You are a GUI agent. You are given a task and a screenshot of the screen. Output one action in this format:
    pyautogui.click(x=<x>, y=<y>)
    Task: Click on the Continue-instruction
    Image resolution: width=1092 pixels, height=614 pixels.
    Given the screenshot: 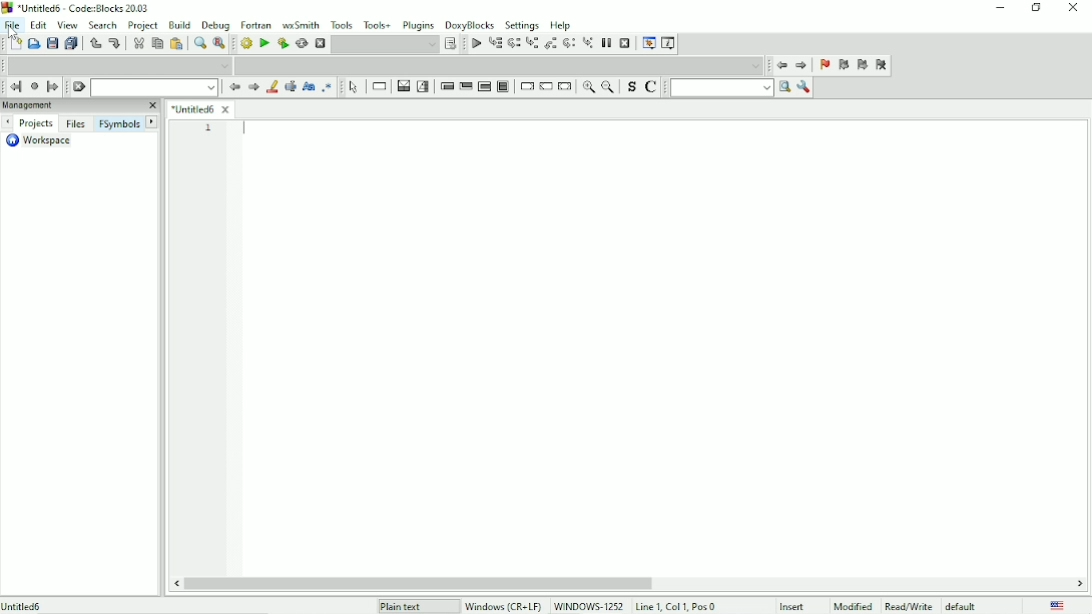 What is the action you would take?
    pyautogui.click(x=546, y=87)
    